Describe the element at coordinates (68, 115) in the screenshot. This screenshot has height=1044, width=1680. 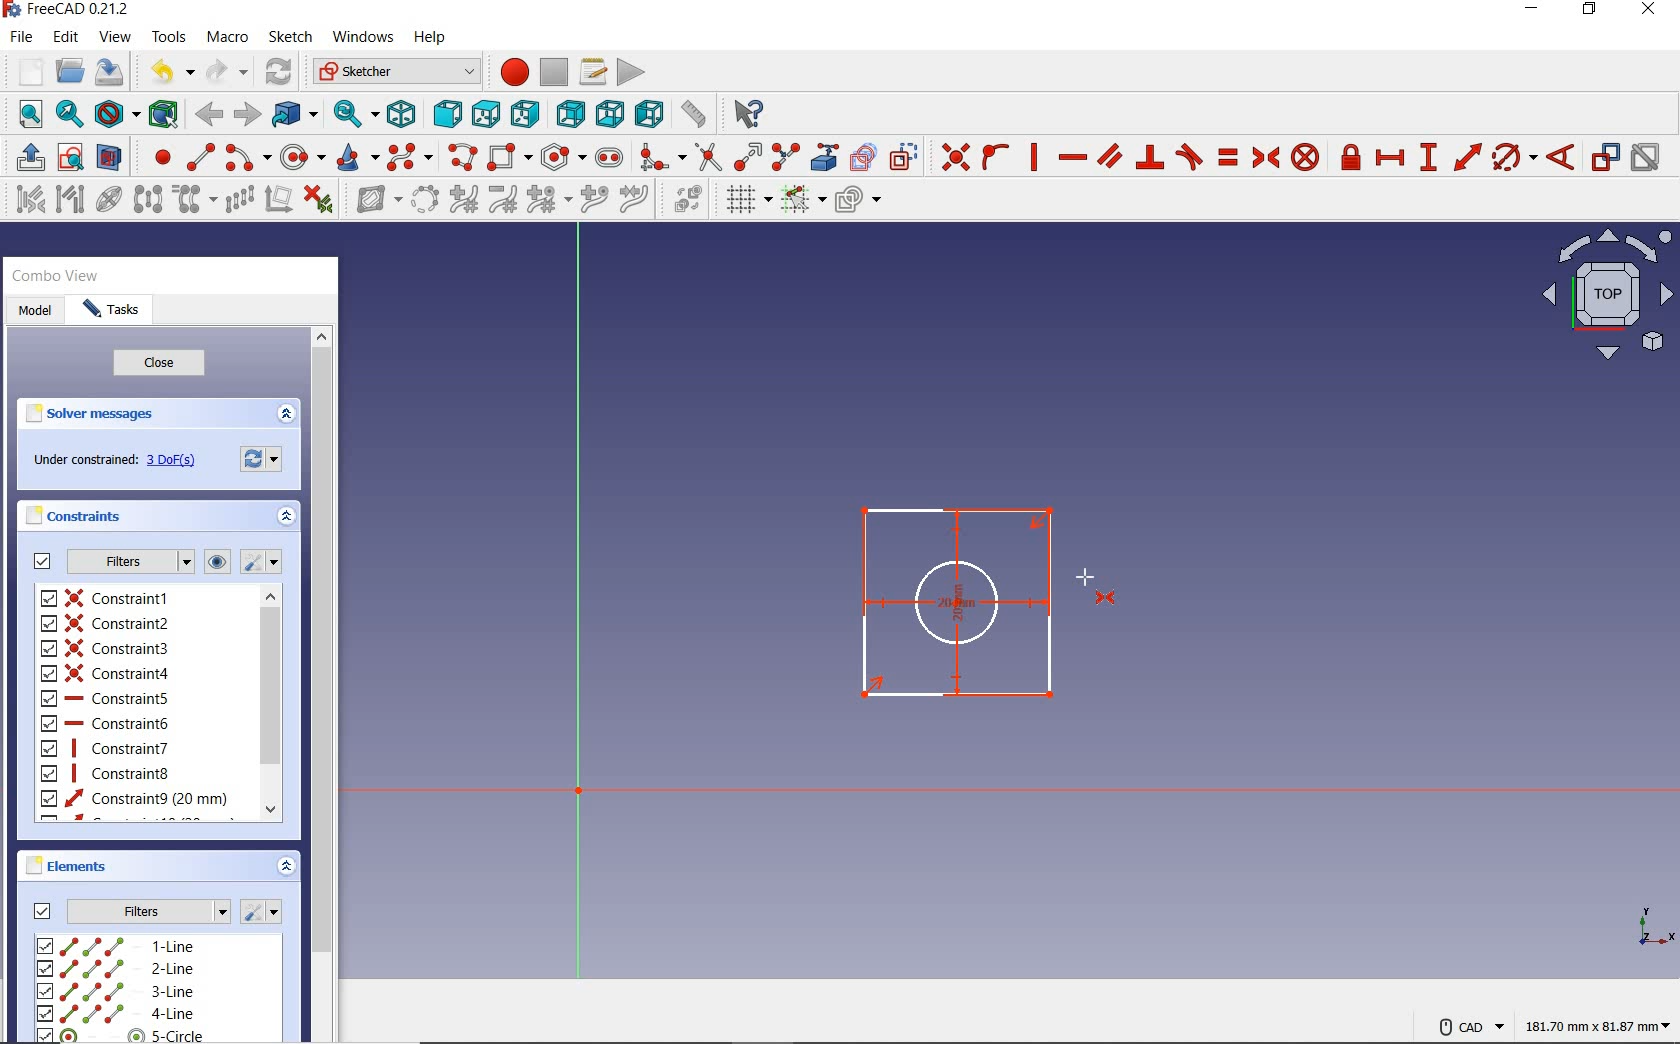
I see `fit selection` at that location.